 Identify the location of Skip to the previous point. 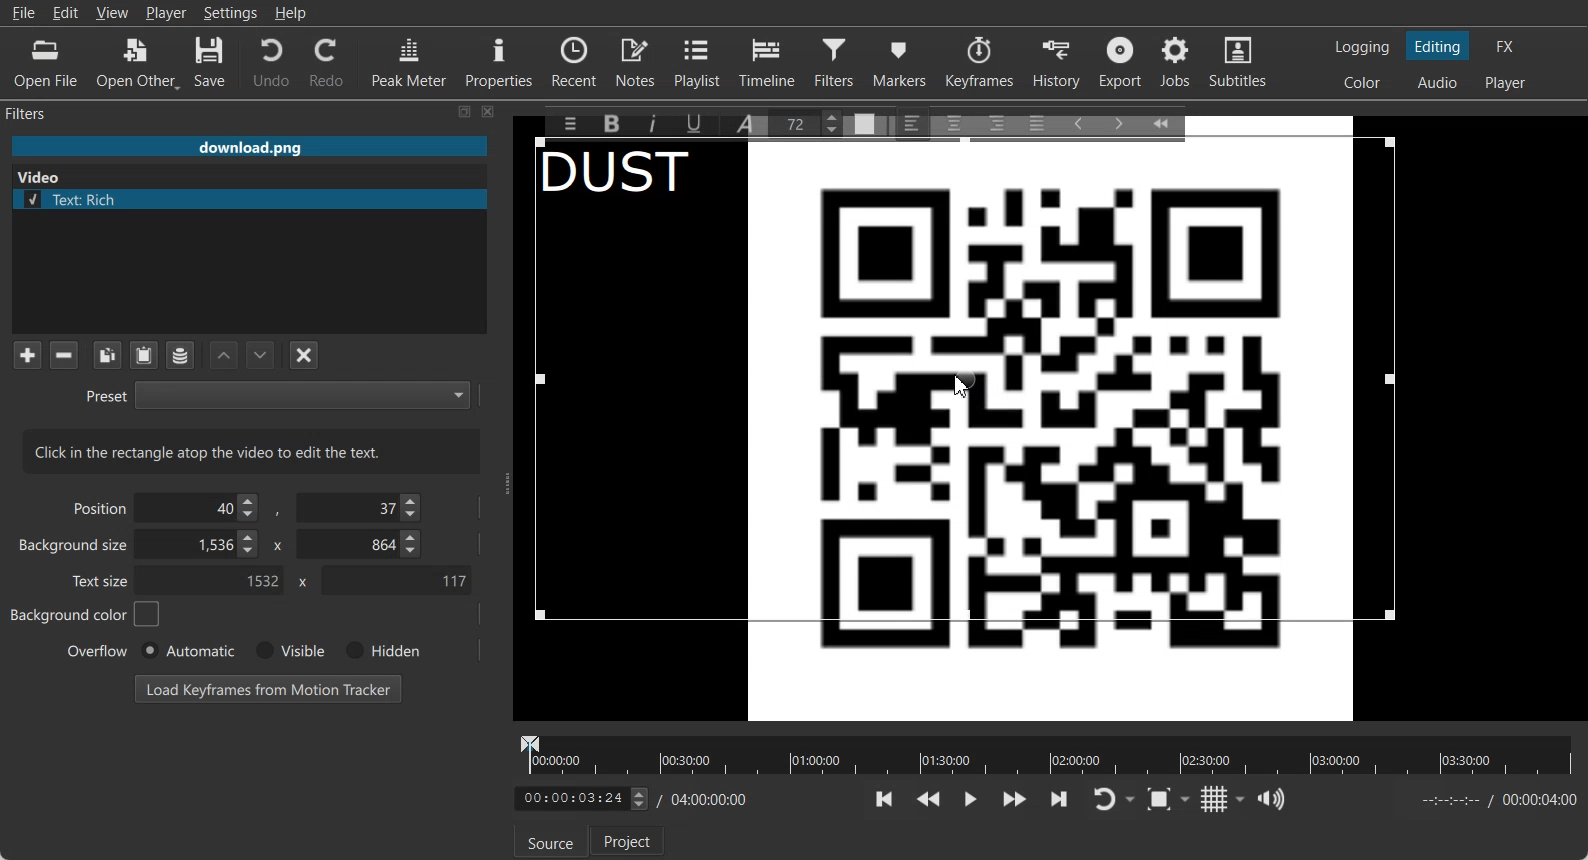
(885, 798).